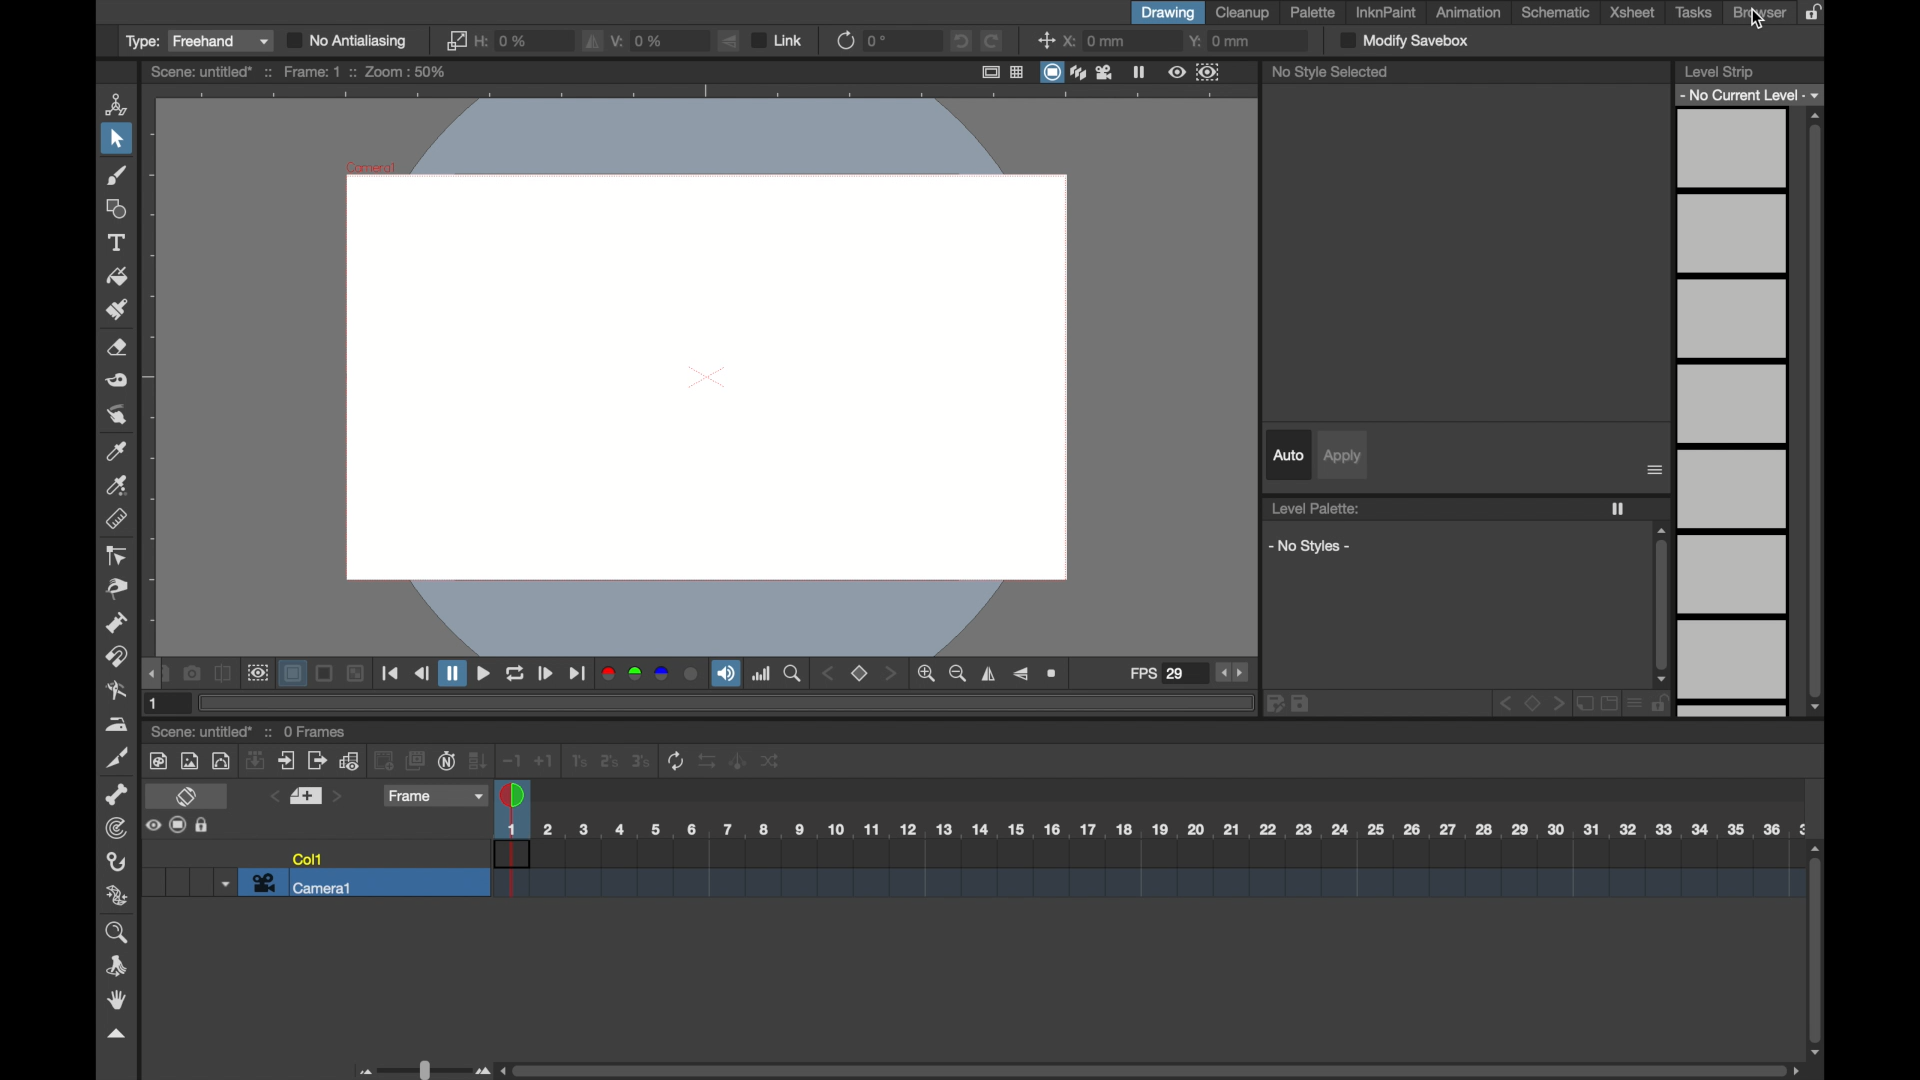 Image resolution: width=1920 pixels, height=1080 pixels. I want to click on ruler tool, so click(117, 519).